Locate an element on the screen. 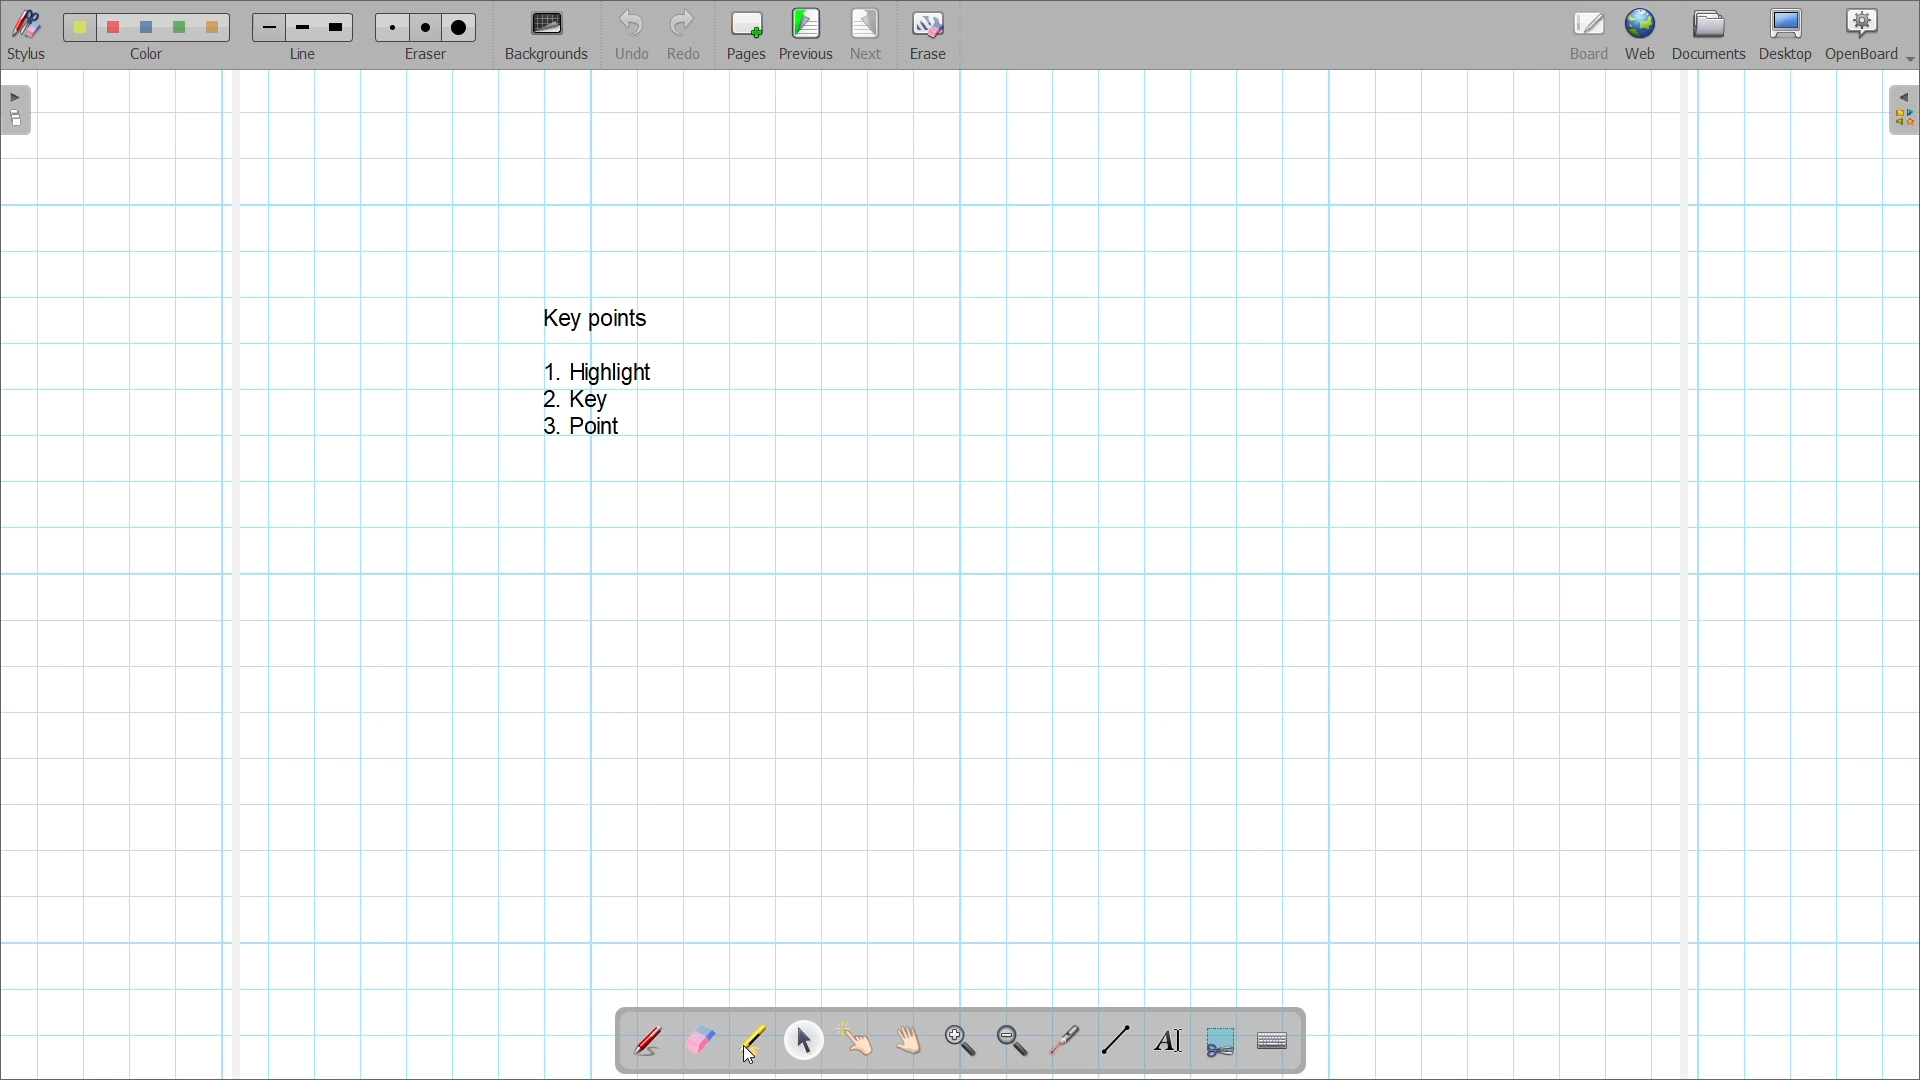 Image resolution: width=1920 pixels, height=1080 pixels. Scroll page is located at coordinates (907, 1040).